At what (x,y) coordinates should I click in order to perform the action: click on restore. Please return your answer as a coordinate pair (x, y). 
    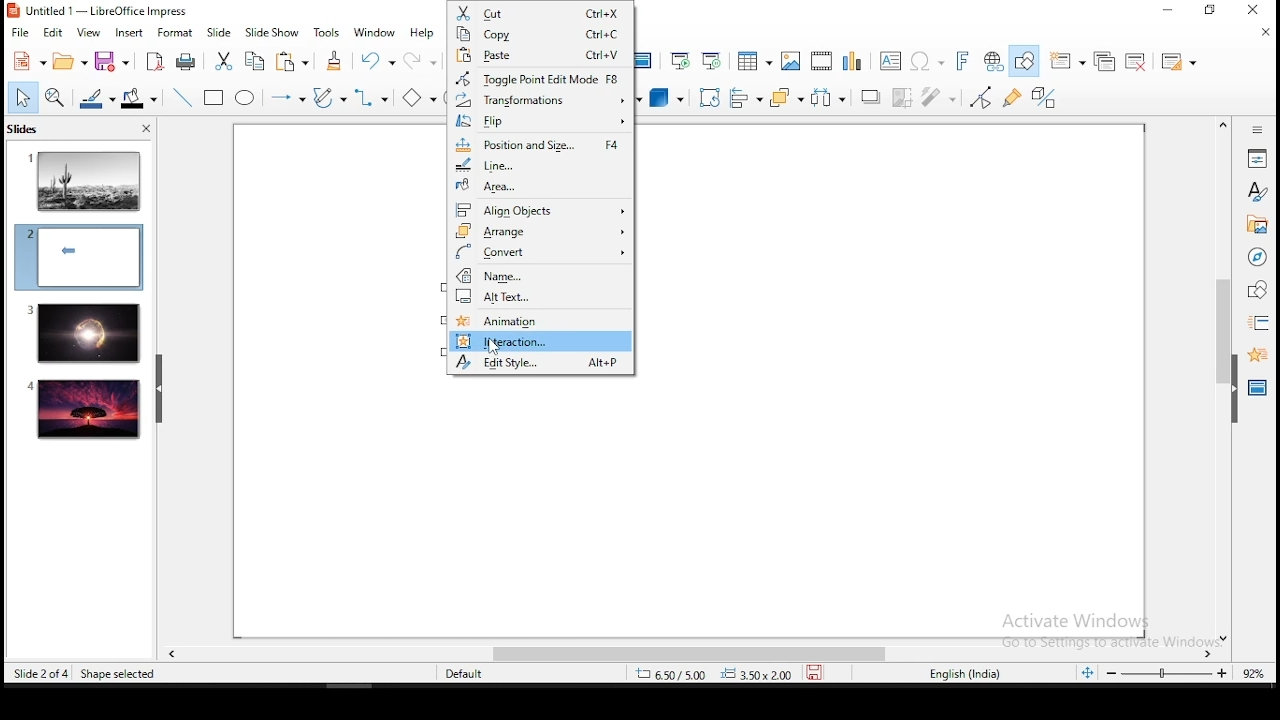
    Looking at the image, I should click on (1211, 11).